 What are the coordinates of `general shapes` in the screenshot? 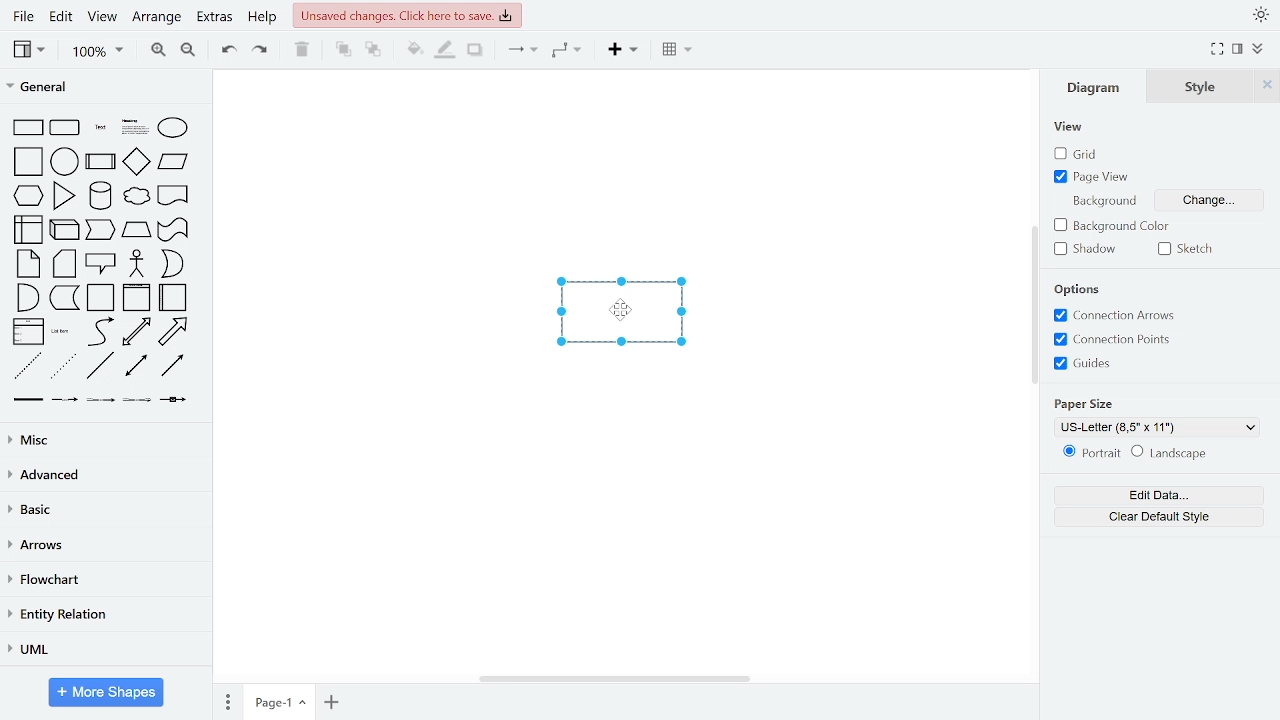 It's located at (98, 161).